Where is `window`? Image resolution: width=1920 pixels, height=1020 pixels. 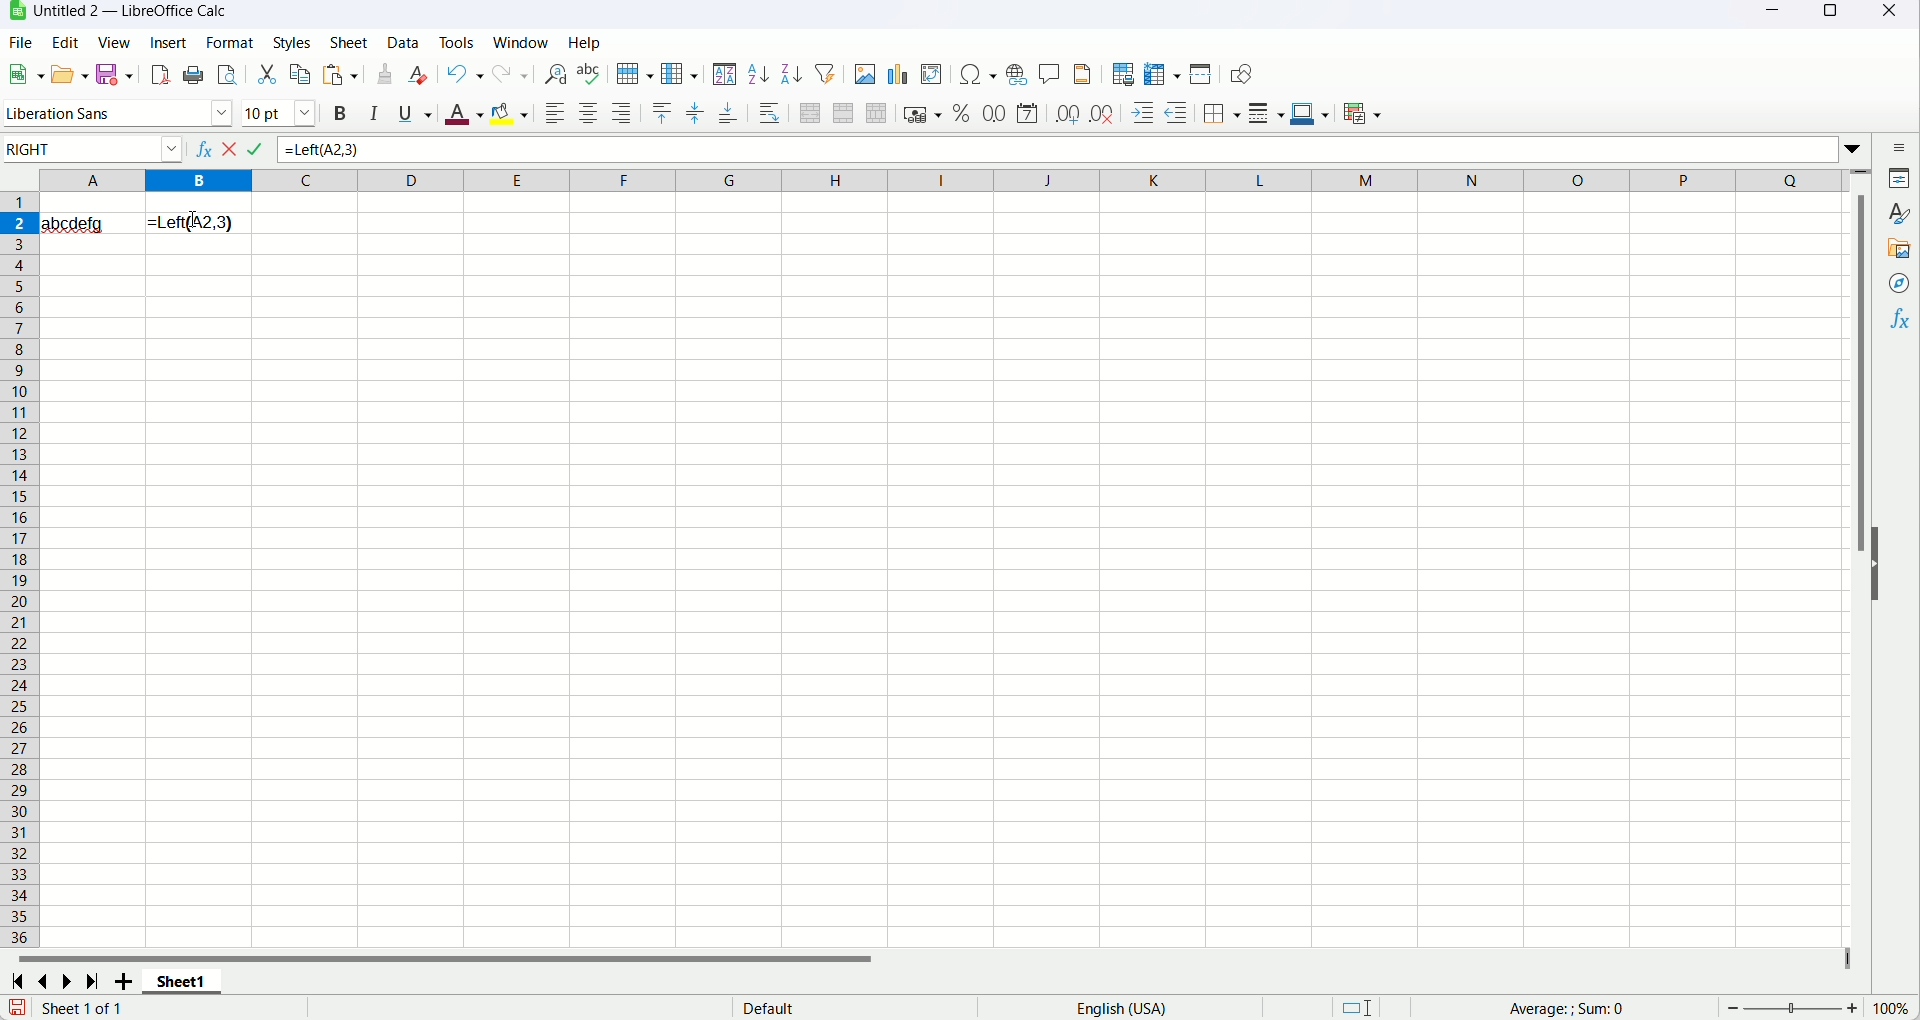
window is located at coordinates (520, 43).